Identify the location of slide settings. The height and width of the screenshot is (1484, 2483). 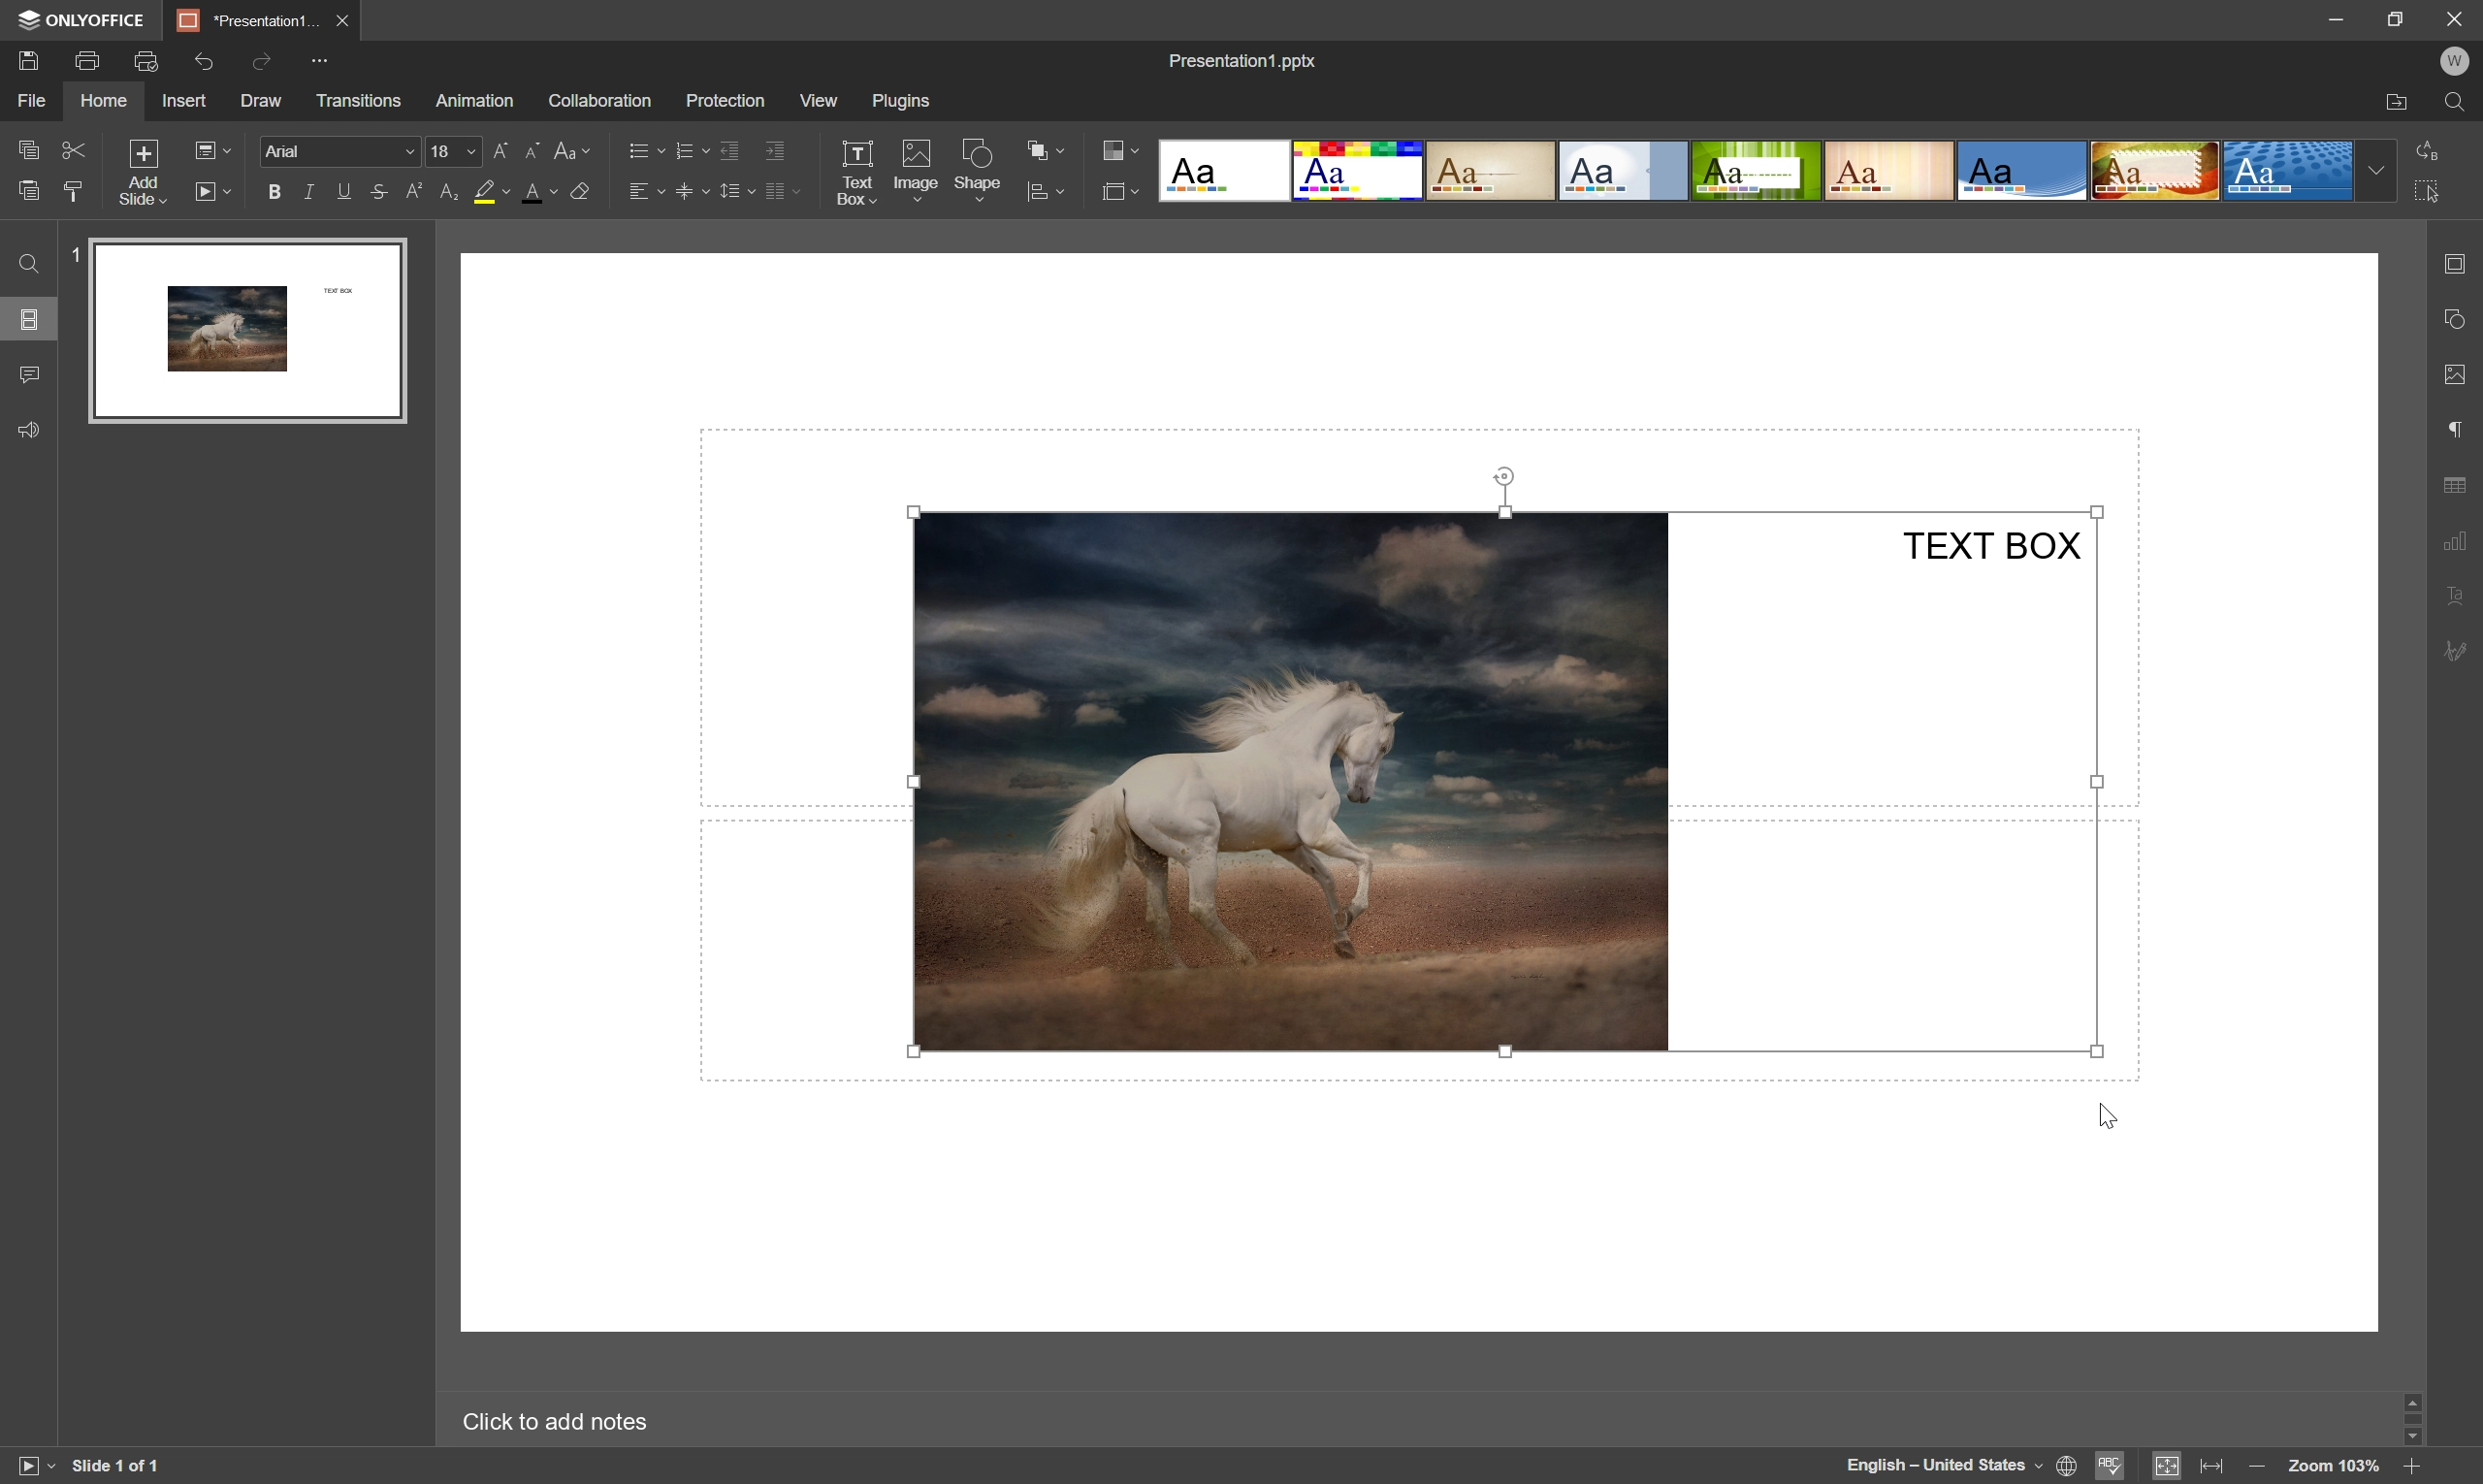
(2457, 265).